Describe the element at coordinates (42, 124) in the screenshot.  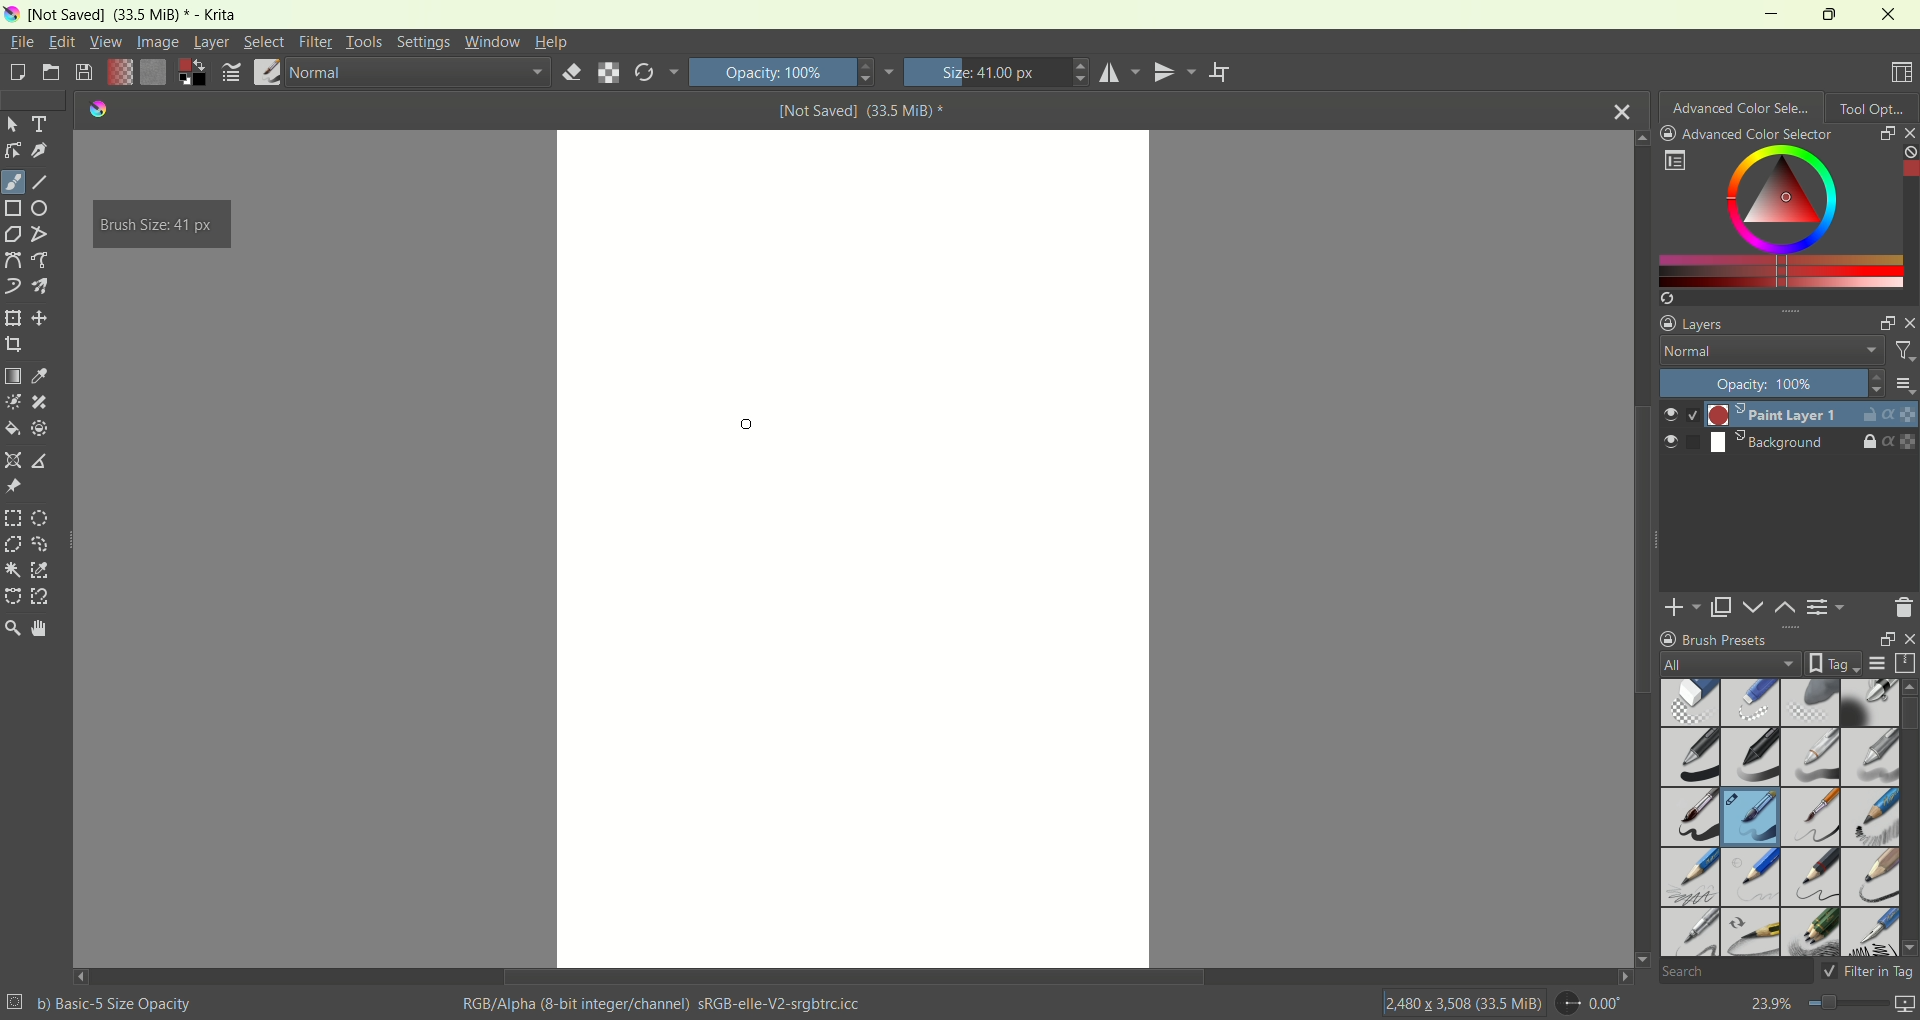
I see `text` at that location.